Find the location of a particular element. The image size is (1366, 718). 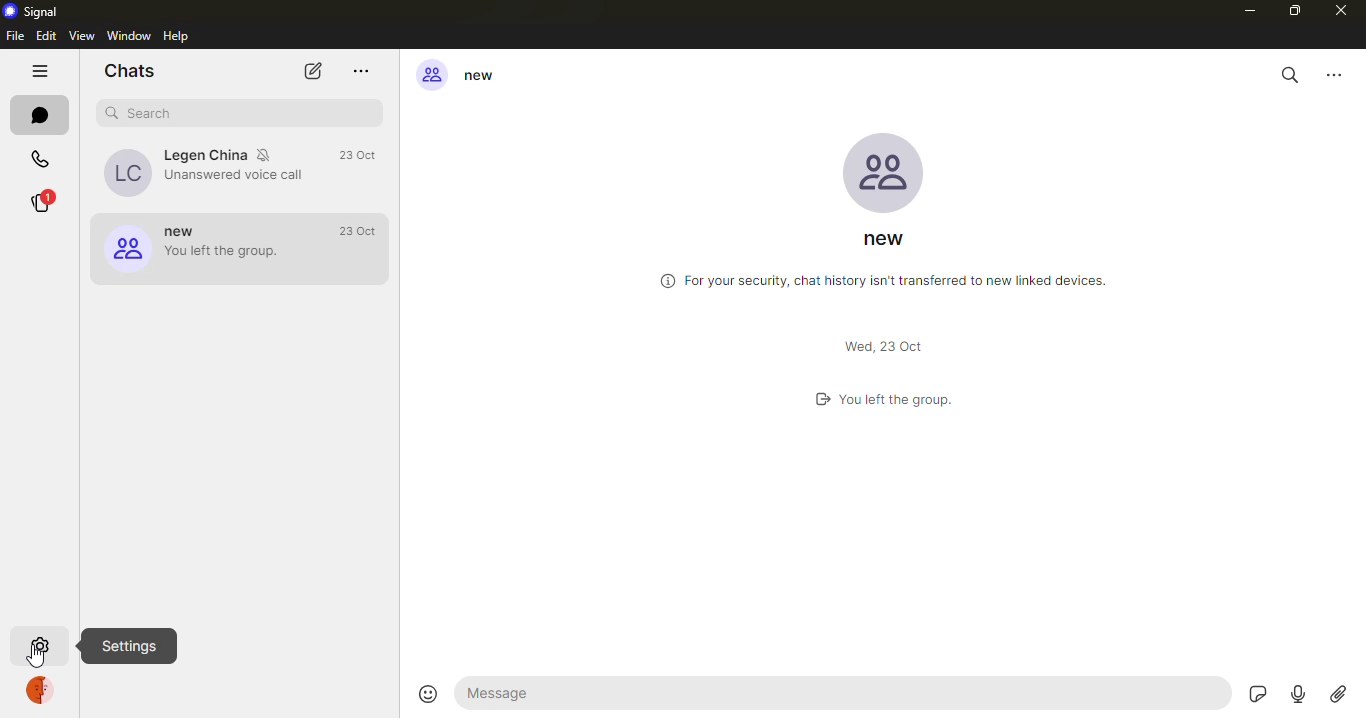

group is located at coordinates (203, 251).